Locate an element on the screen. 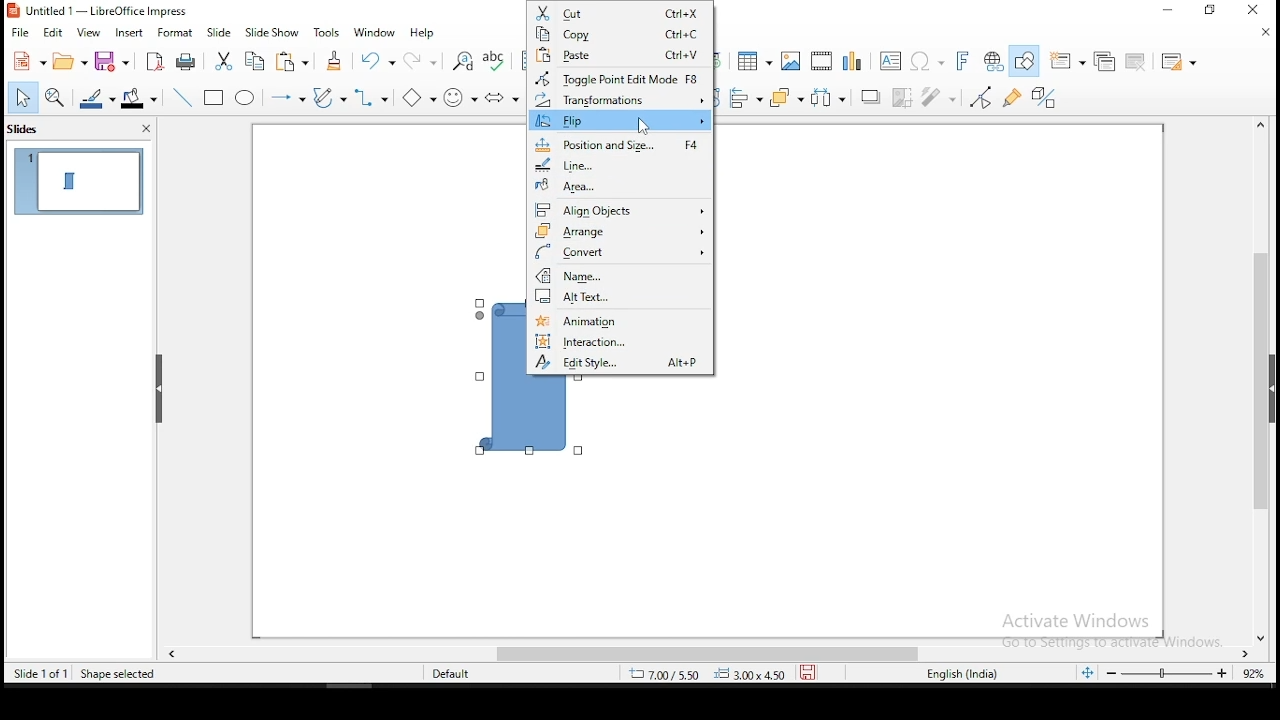 The image size is (1280, 720). format is located at coordinates (179, 34).